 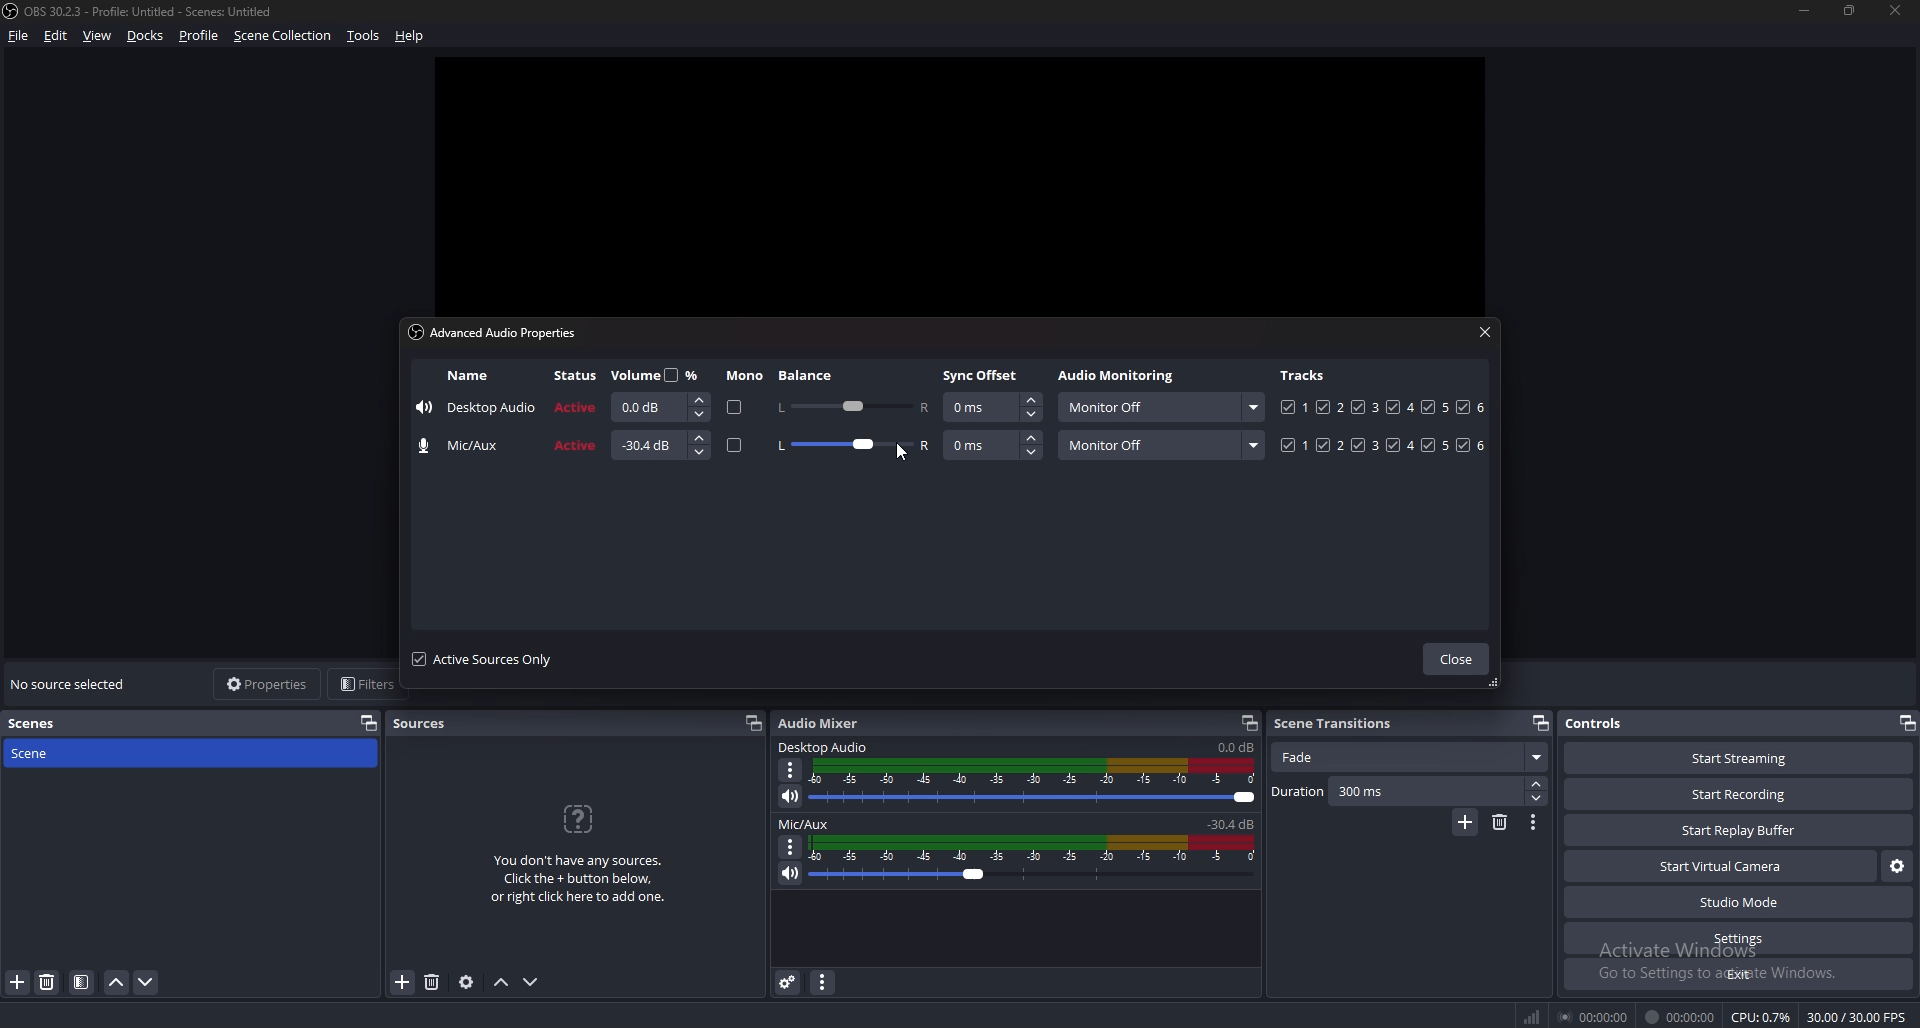 I want to click on name, so click(x=467, y=374).